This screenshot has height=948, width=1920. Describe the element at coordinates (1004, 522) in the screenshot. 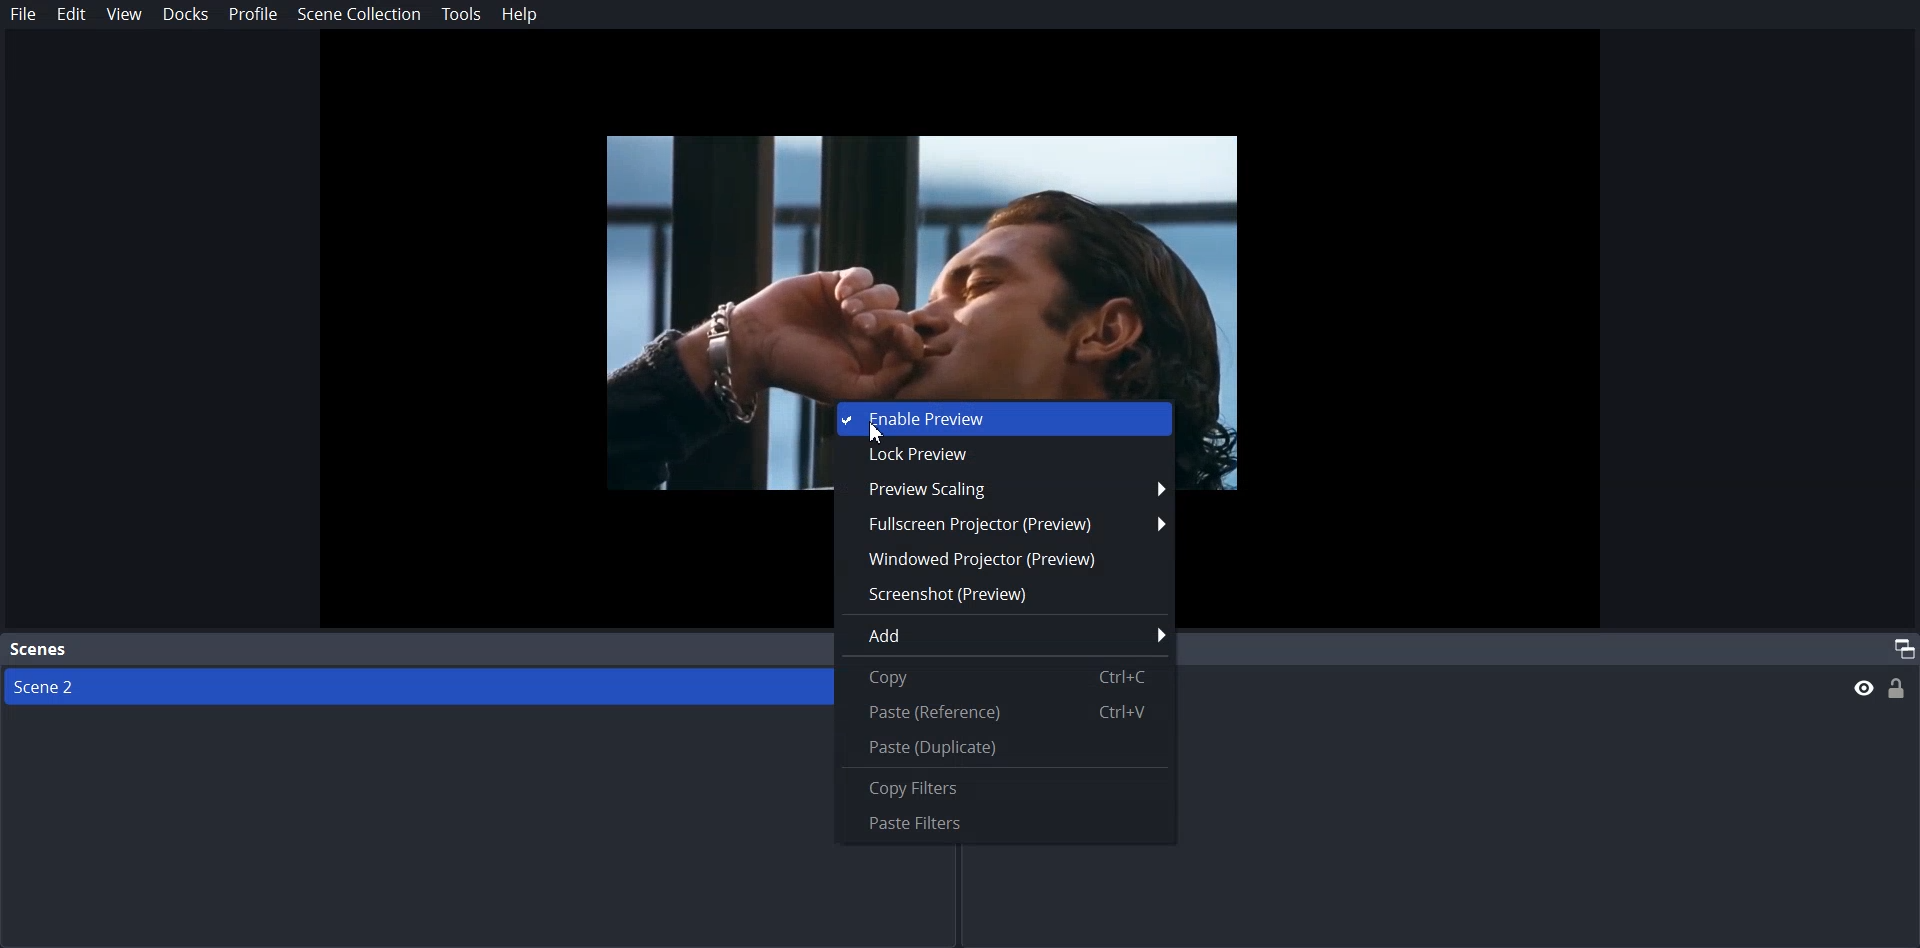

I see `Fullscreen Projector (Preview)` at that location.